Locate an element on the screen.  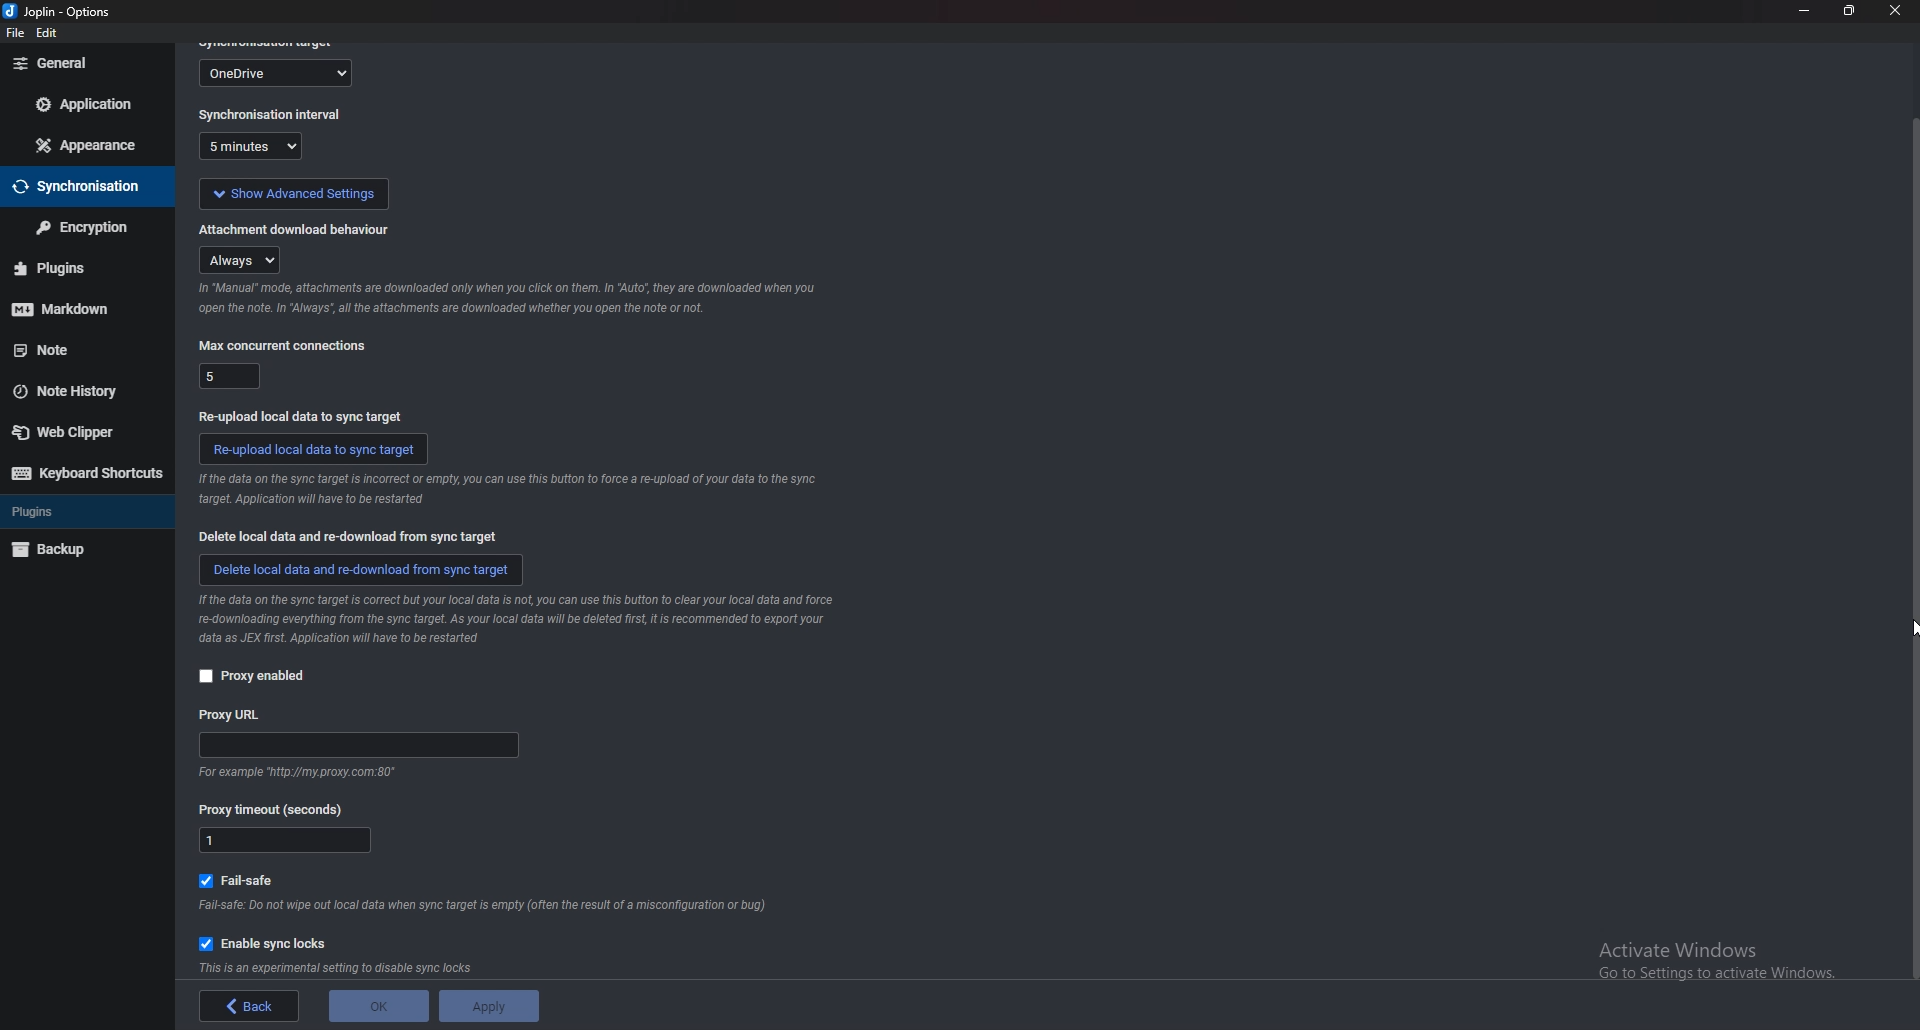
sync interval is located at coordinates (257, 148).